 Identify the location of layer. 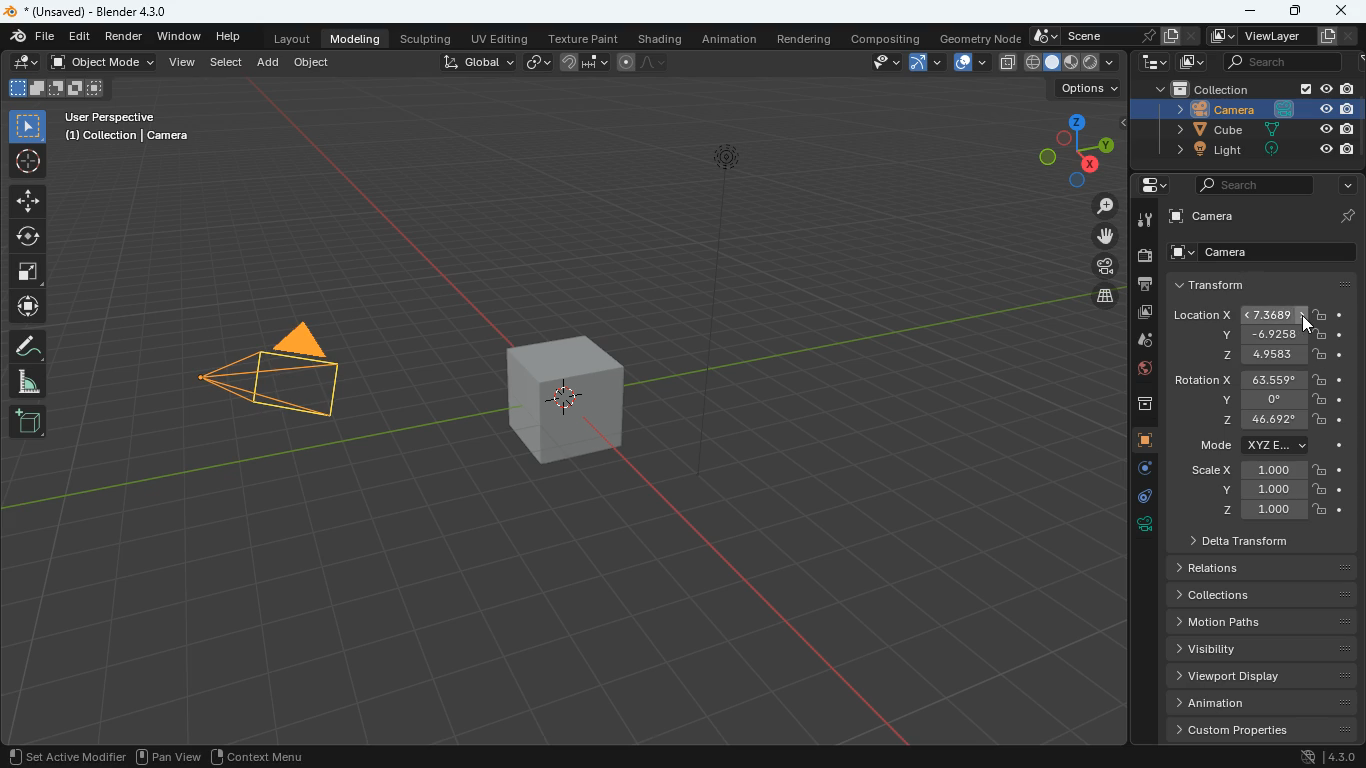
(1098, 295).